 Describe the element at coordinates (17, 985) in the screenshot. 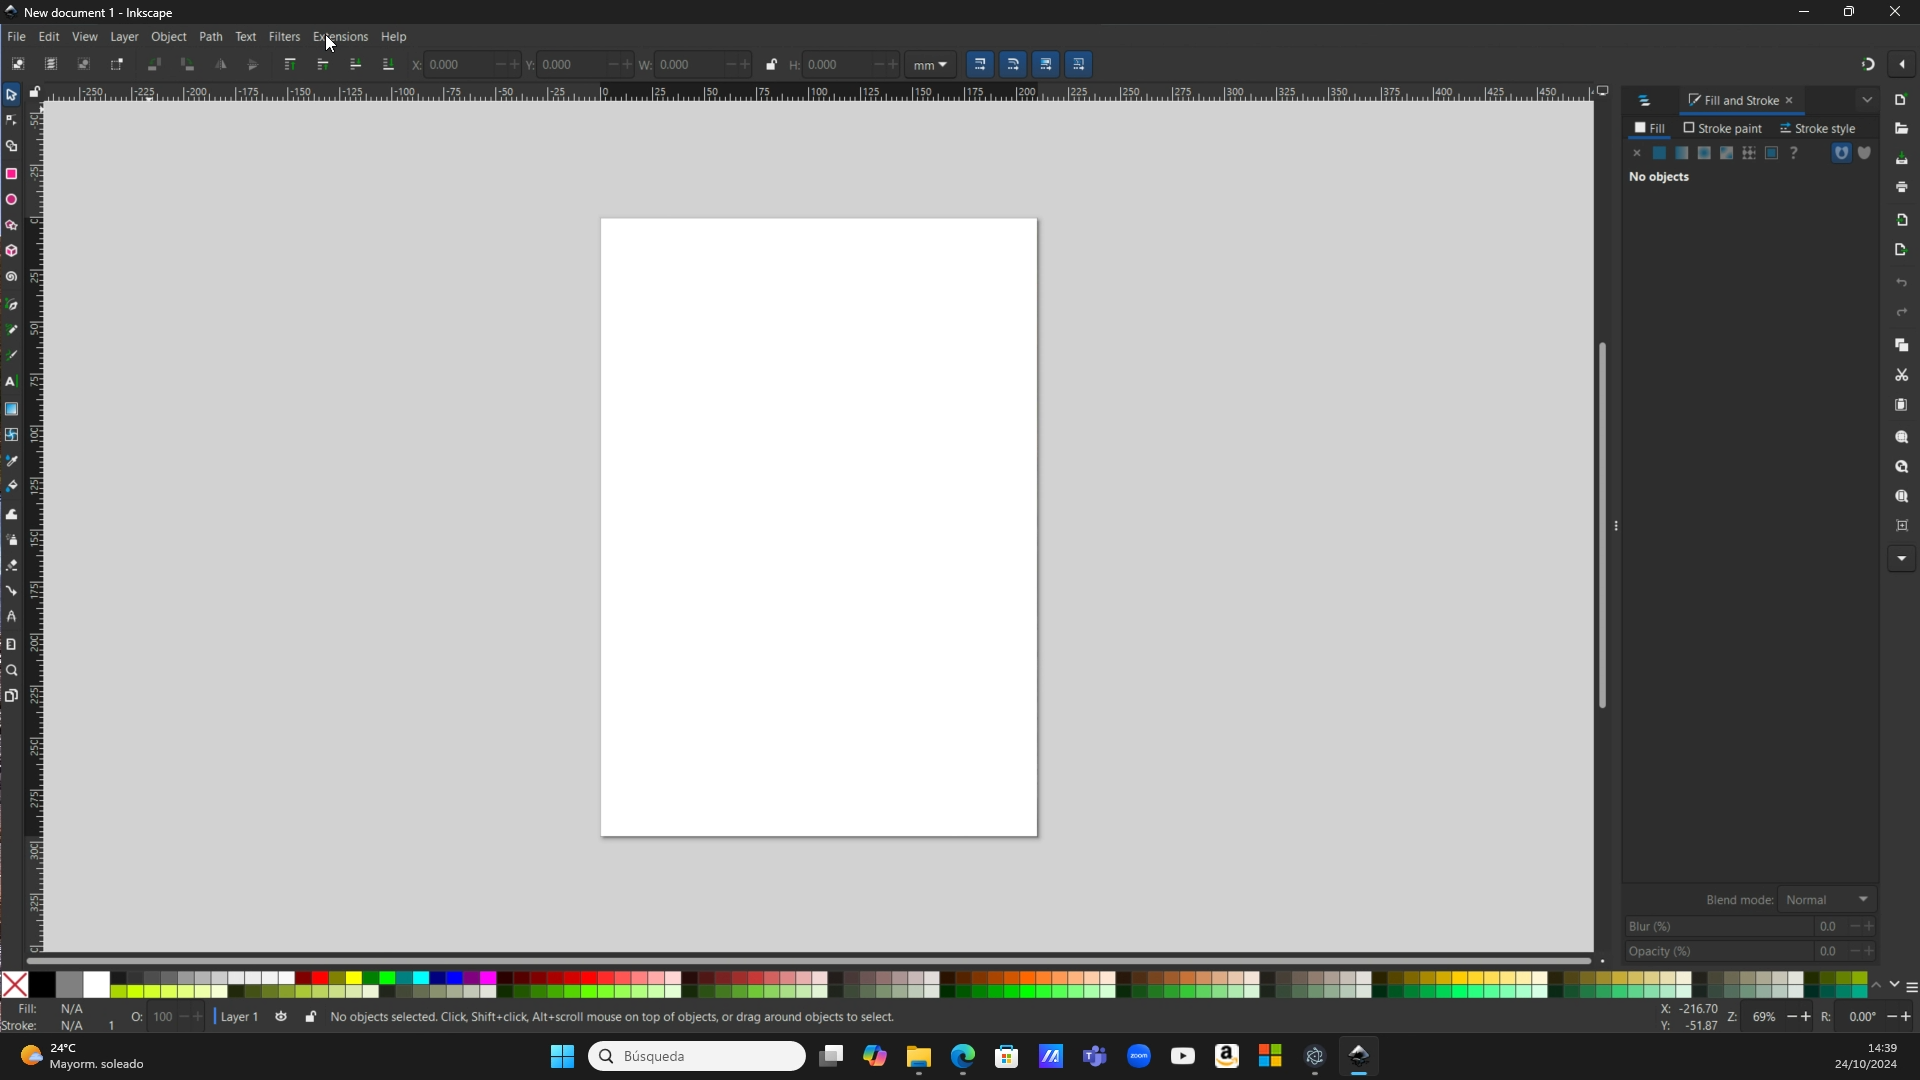

I see `Close` at that location.